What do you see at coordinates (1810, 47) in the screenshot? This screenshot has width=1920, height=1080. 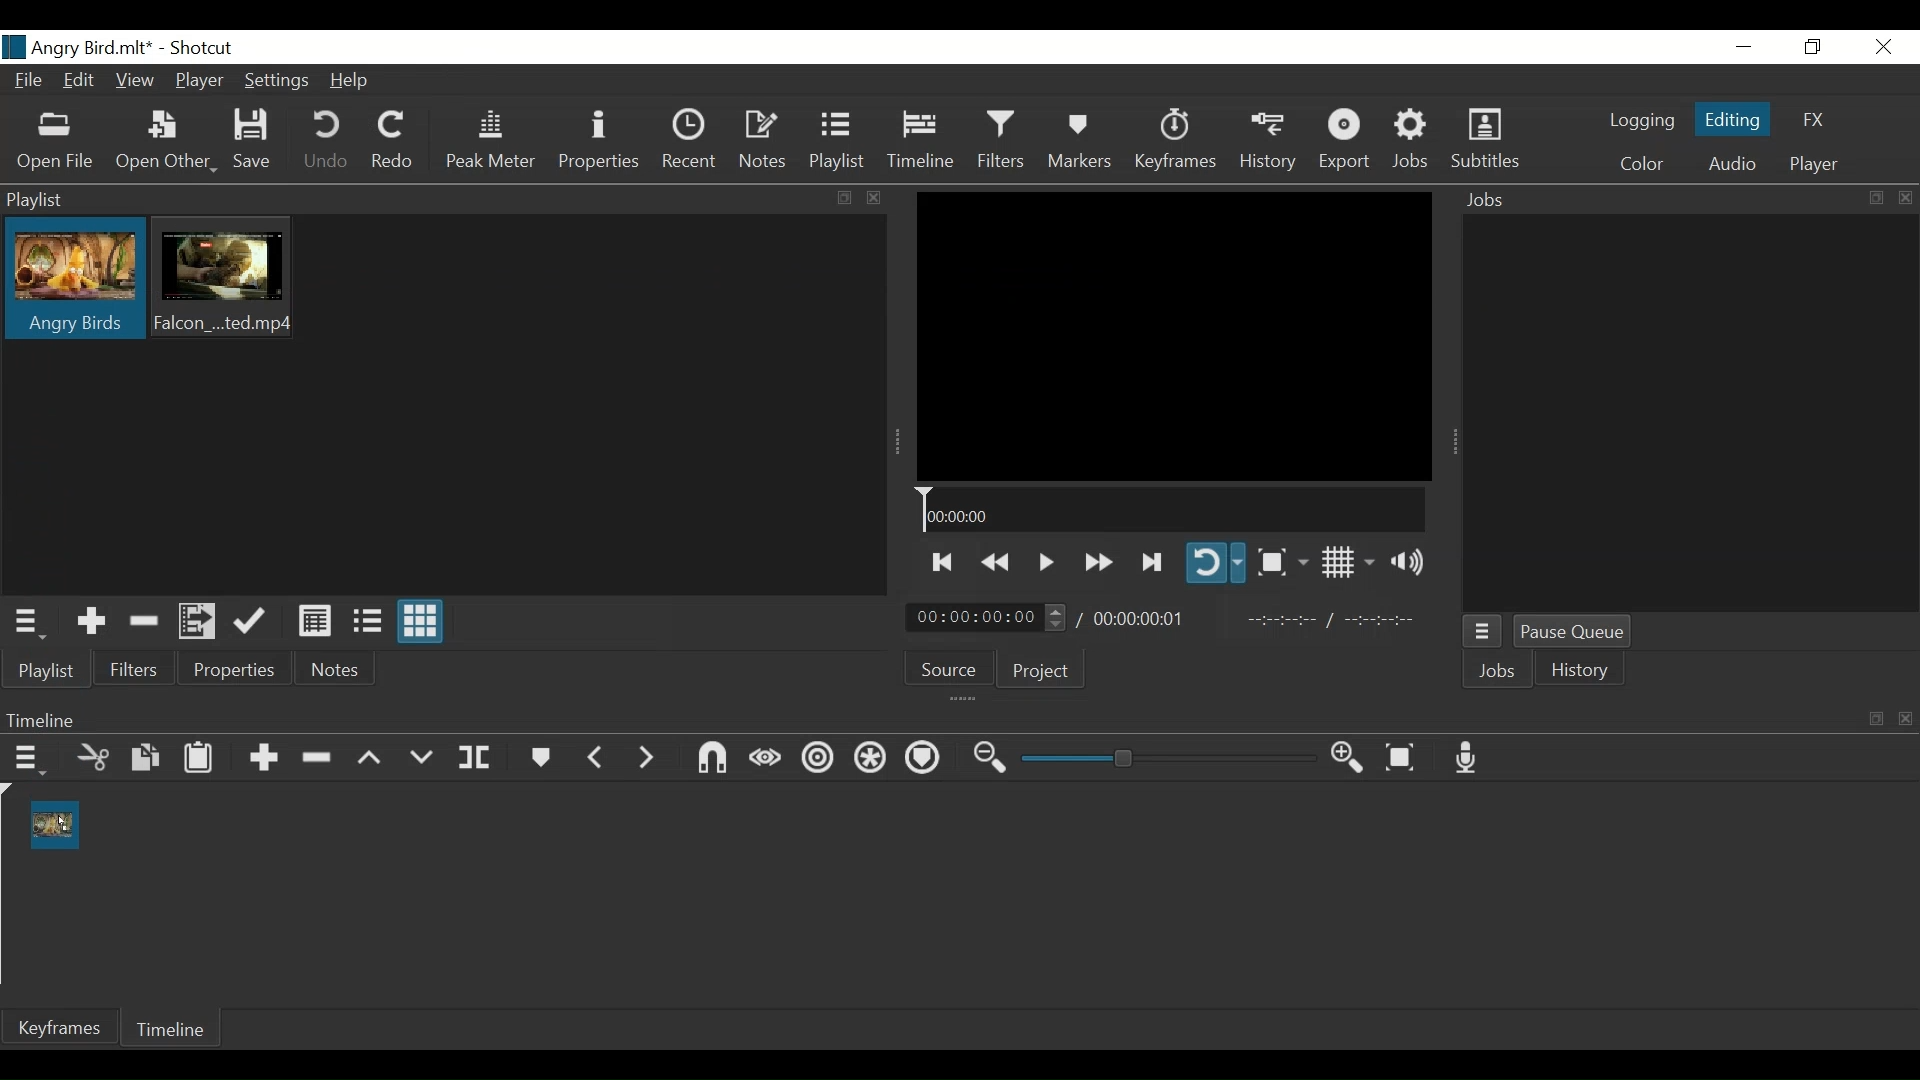 I see `Restore` at bounding box center [1810, 47].